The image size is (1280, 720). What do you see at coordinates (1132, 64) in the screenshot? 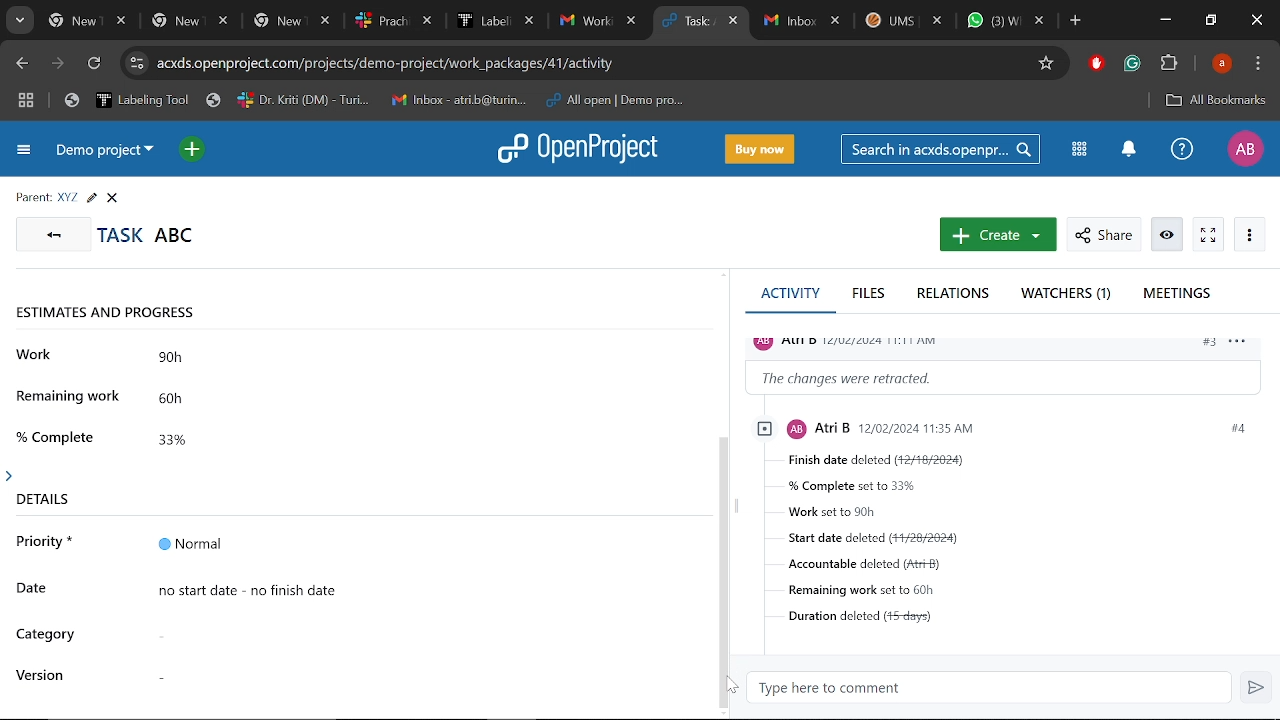
I see `Grammerly` at bounding box center [1132, 64].